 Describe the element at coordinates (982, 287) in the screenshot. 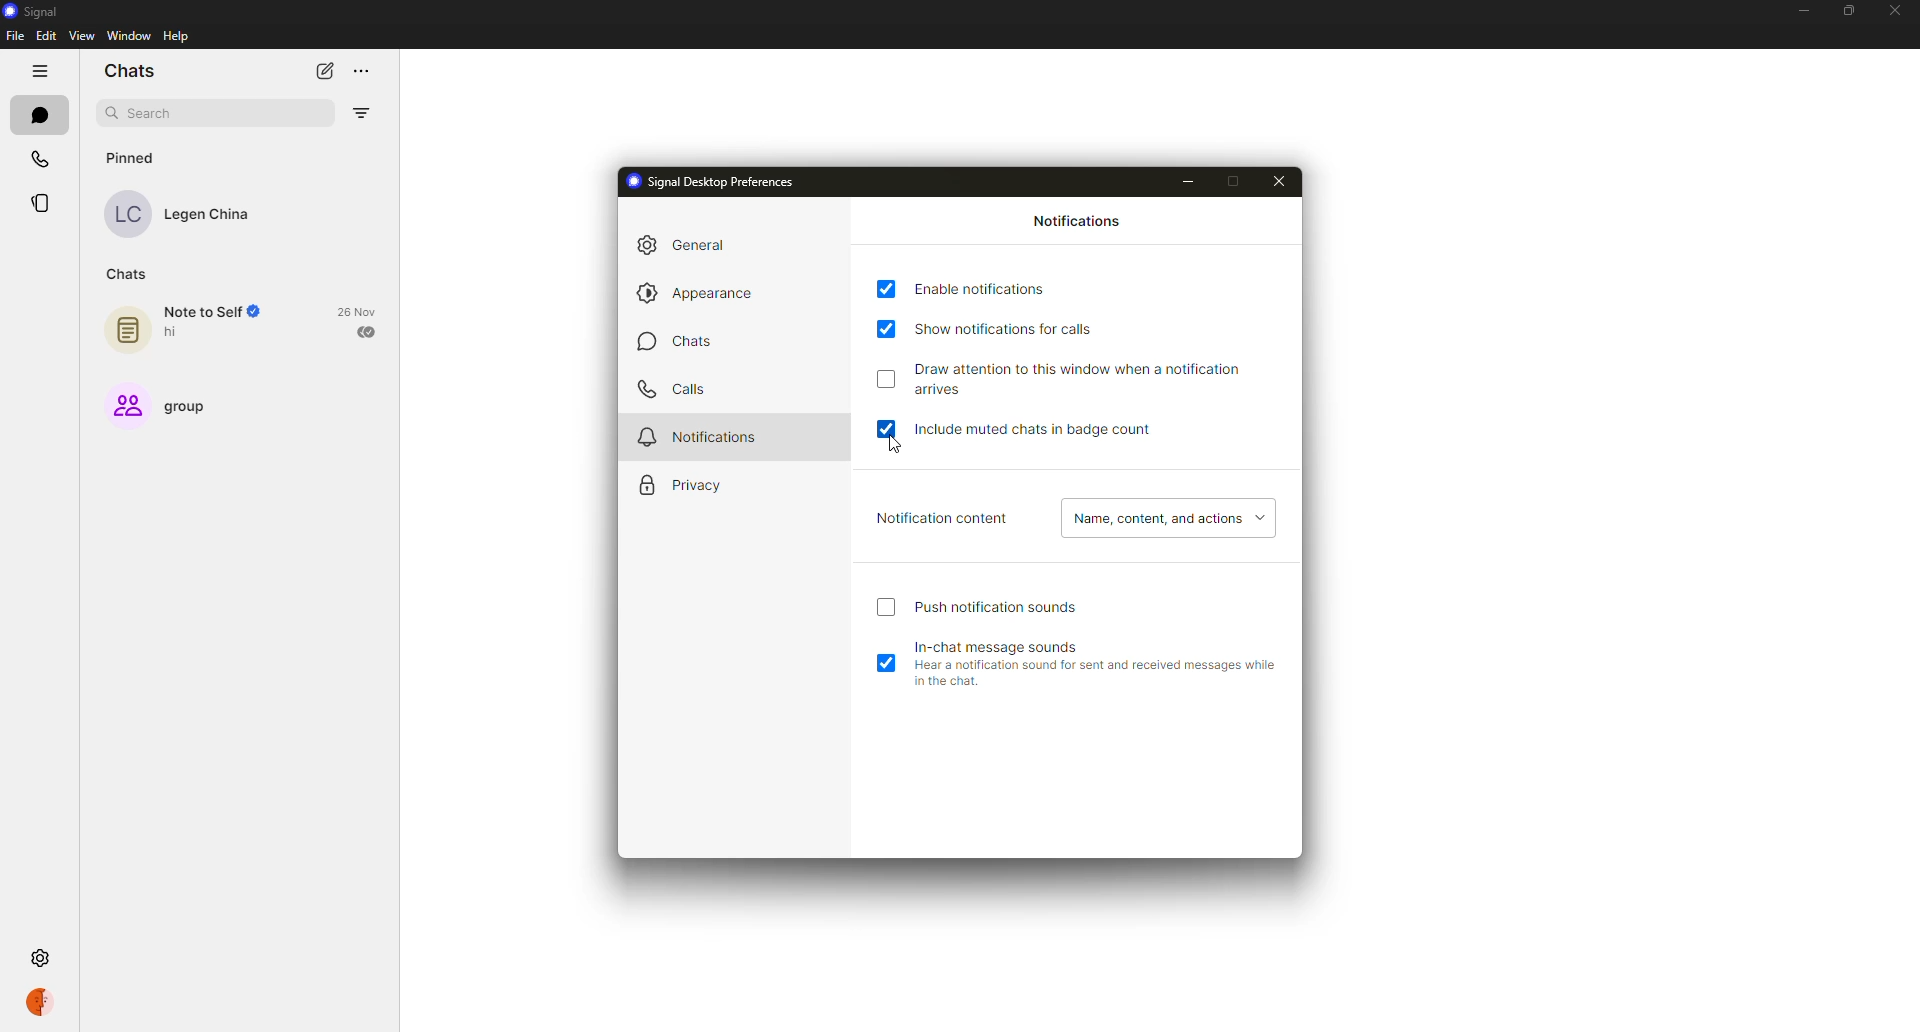

I see `enable notifications` at that location.